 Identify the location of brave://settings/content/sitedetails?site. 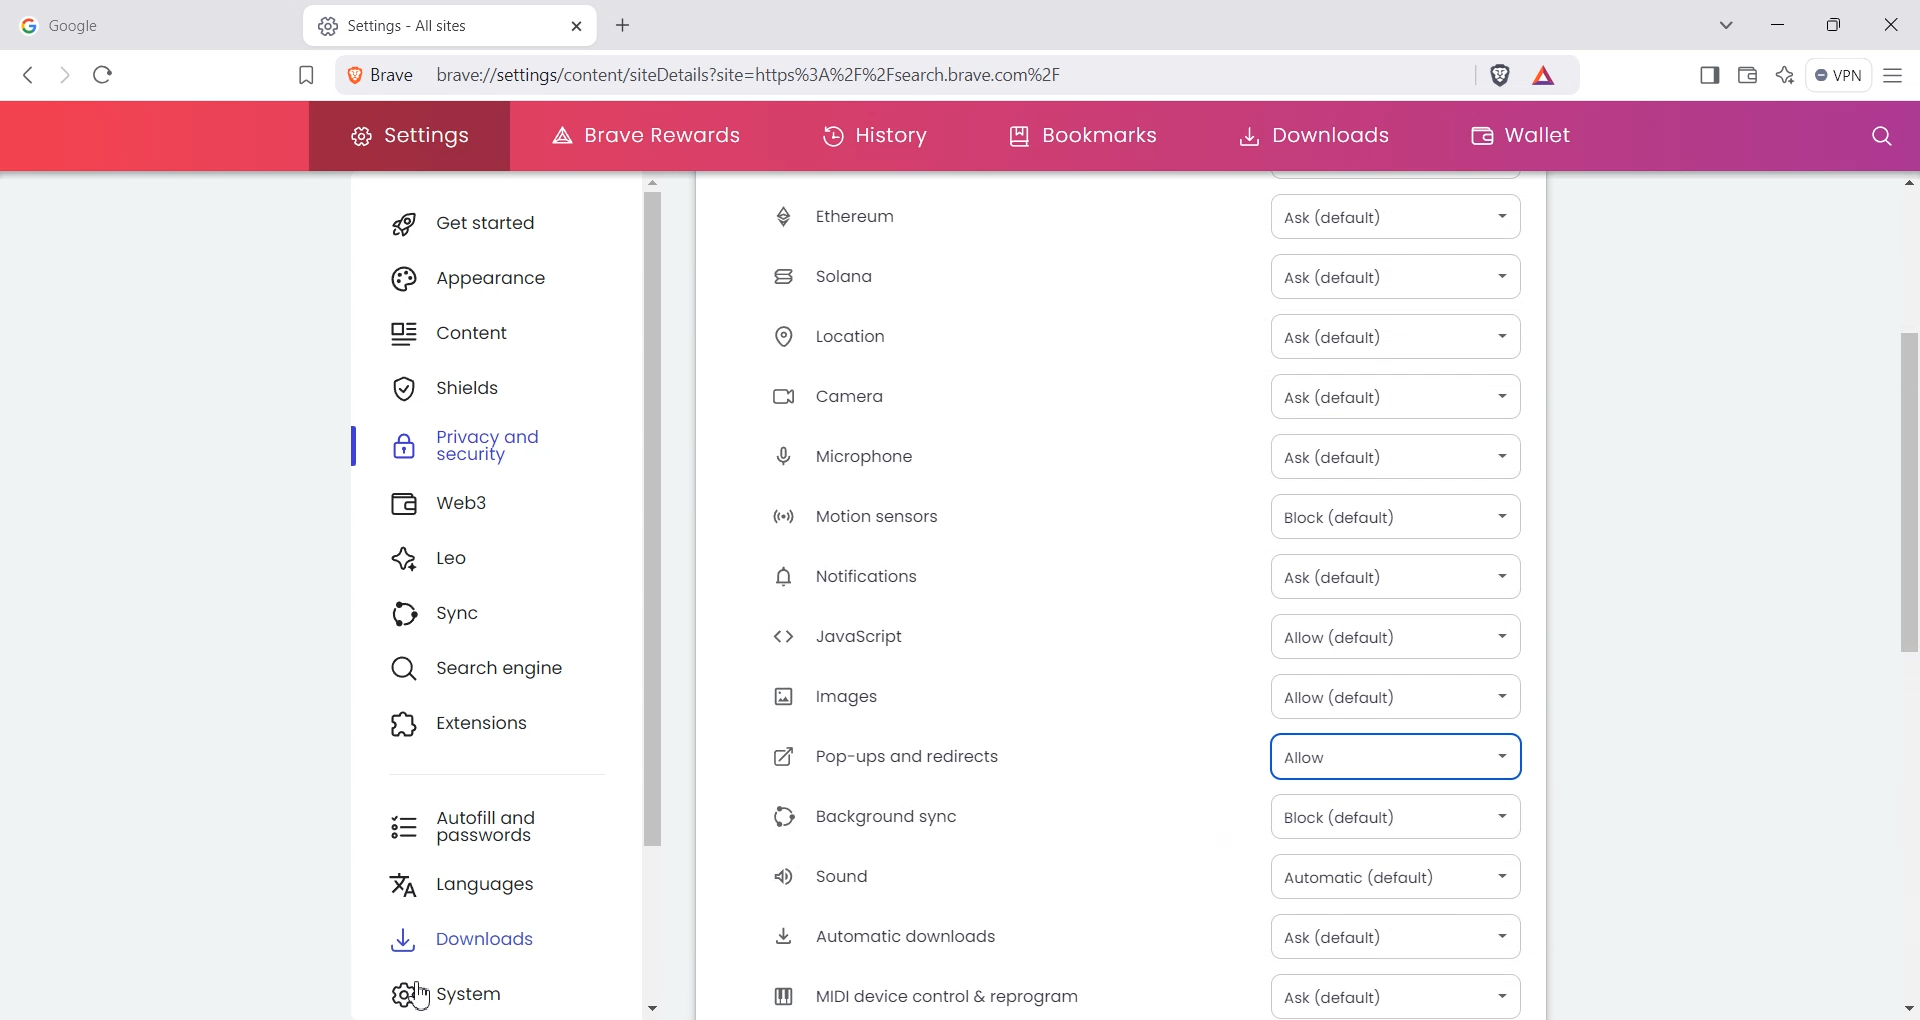
(765, 73).